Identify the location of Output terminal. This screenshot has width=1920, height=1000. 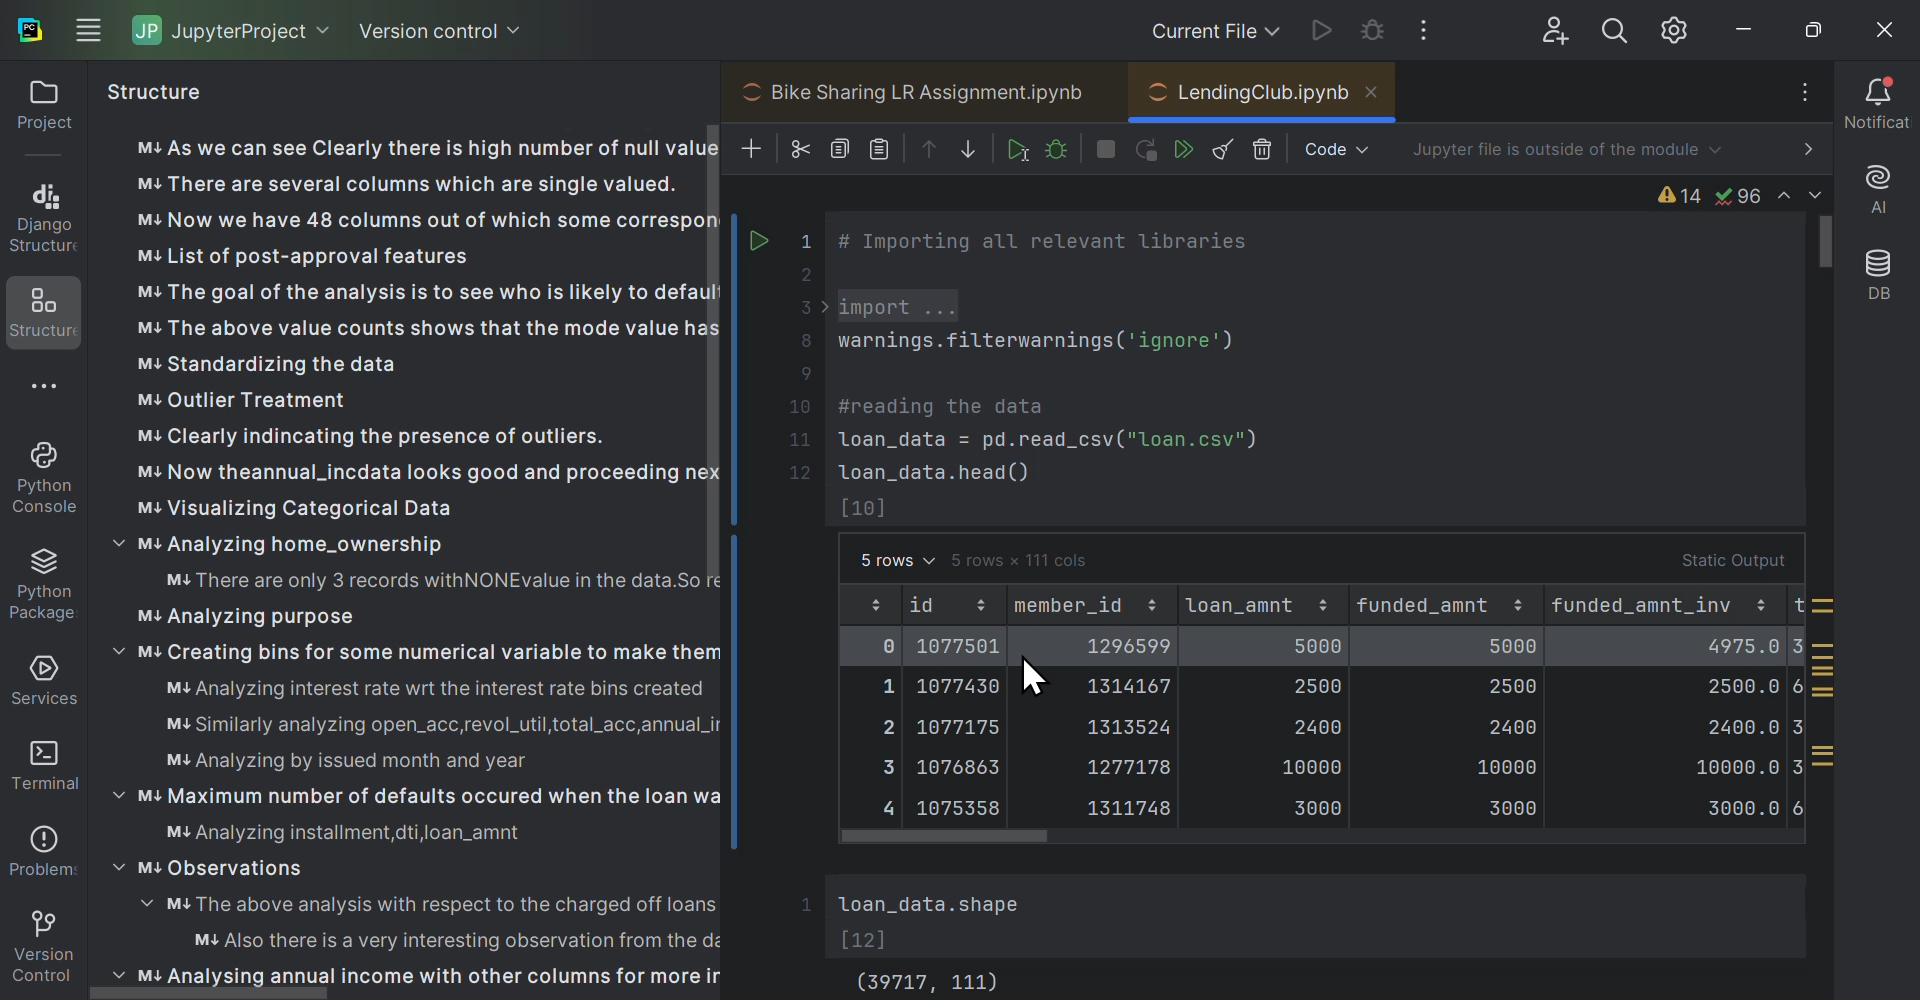
(1305, 934).